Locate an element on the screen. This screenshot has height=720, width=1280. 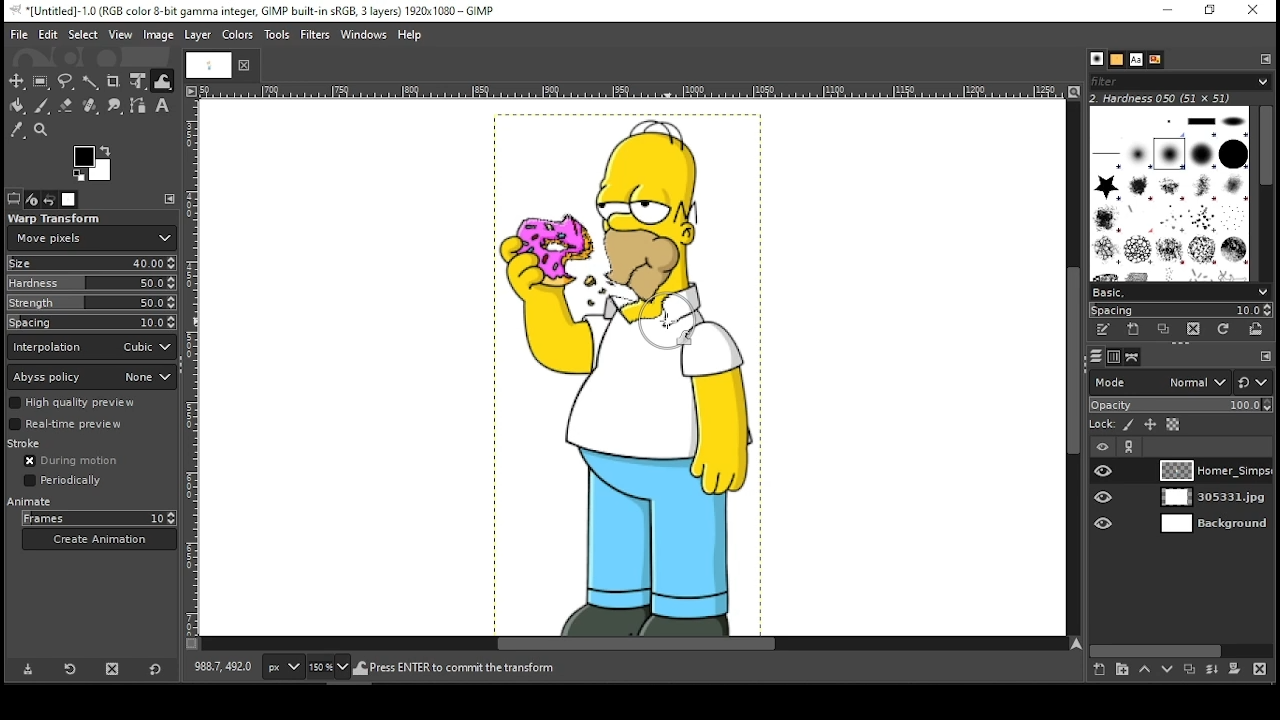
channels is located at coordinates (1115, 357).